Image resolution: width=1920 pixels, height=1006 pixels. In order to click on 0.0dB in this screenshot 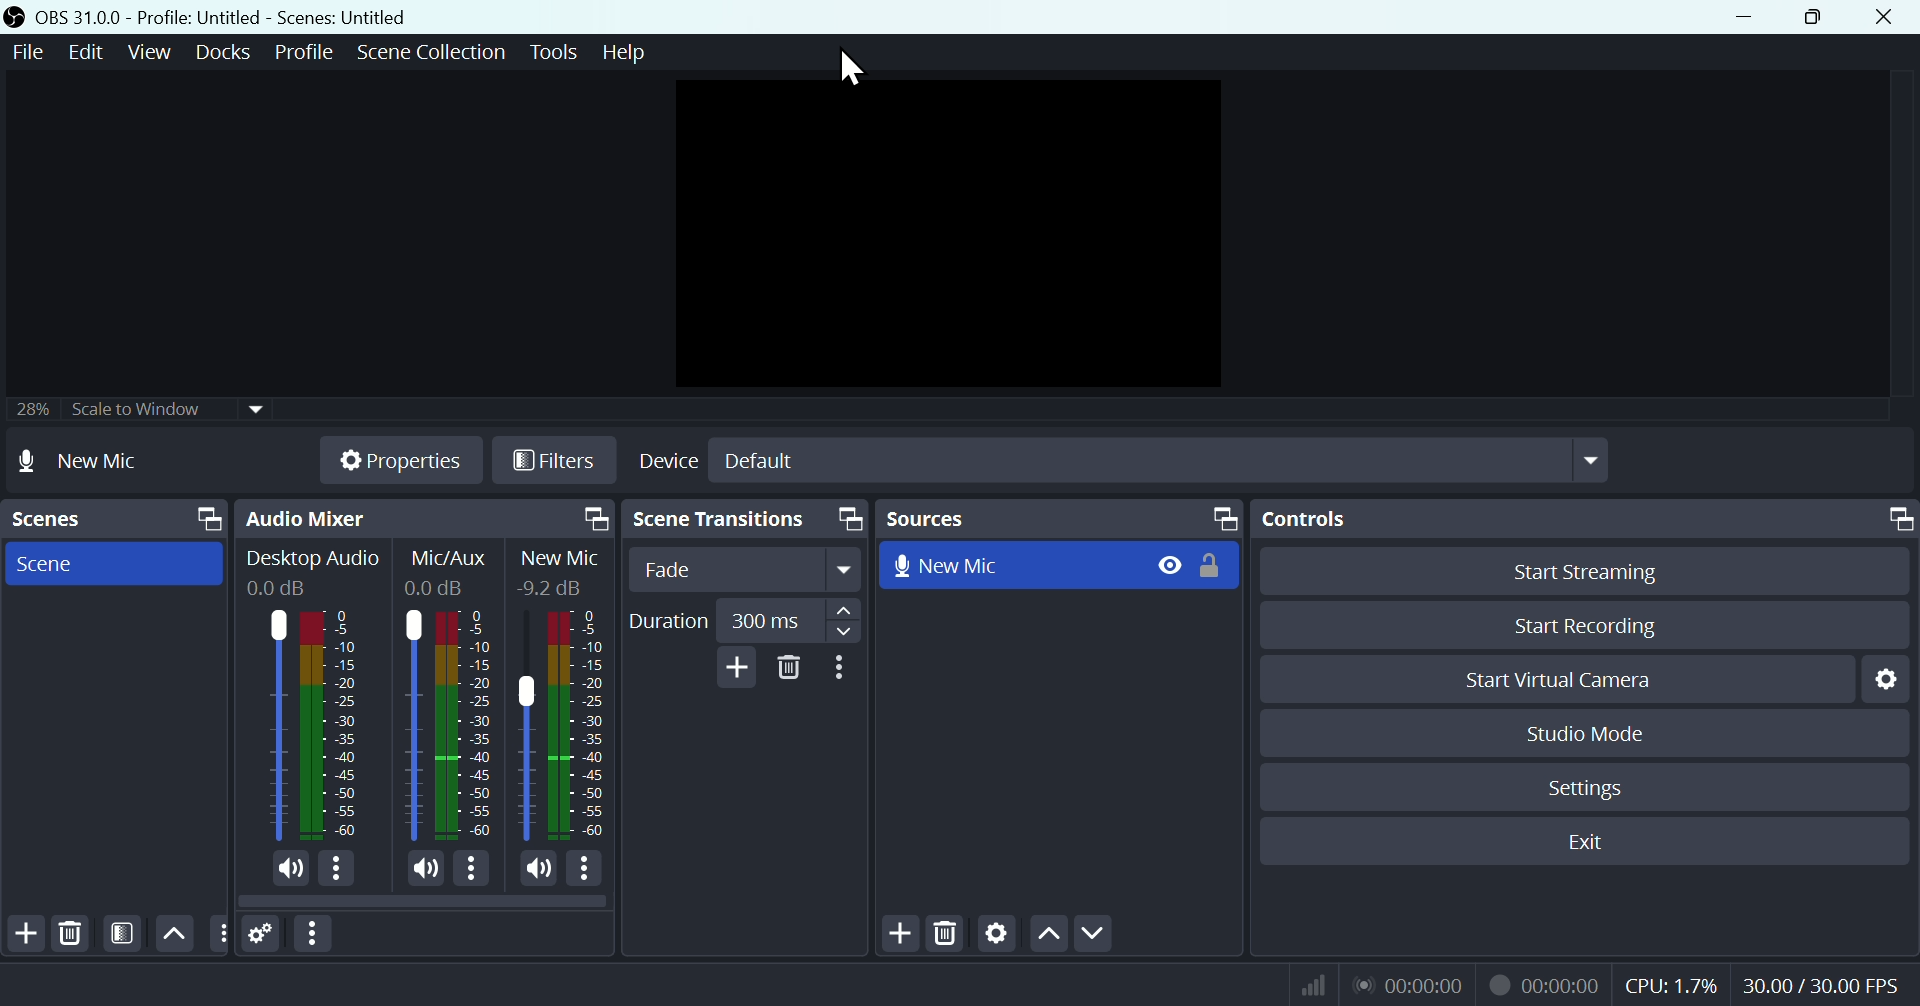, I will do `click(279, 589)`.